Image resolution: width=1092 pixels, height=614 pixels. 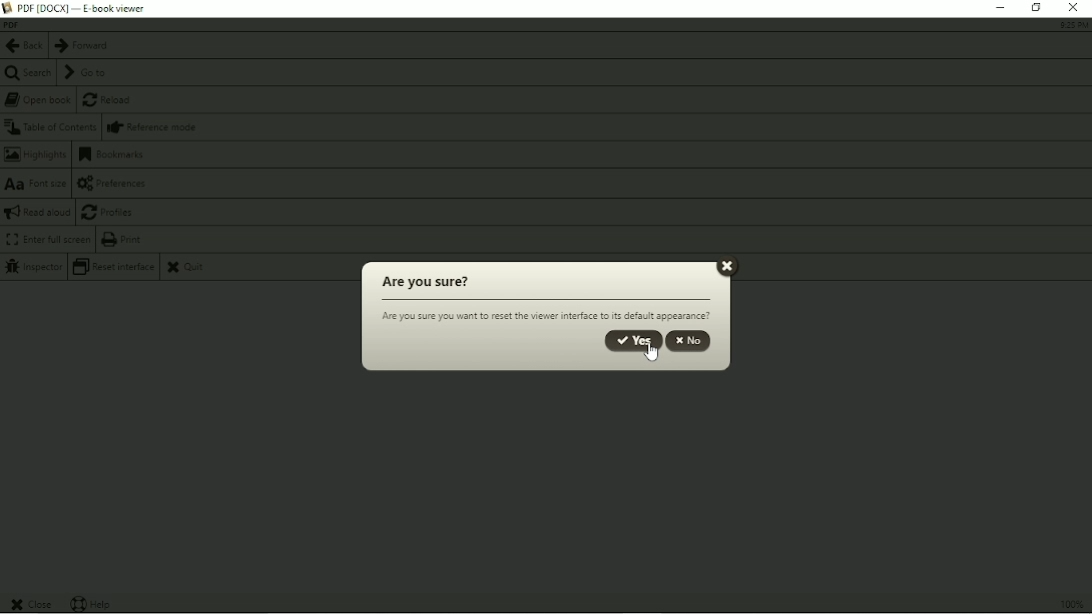 I want to click on Are you sure you want to reset the viewer interface to its default appearance?, so click(x=546, y=316).